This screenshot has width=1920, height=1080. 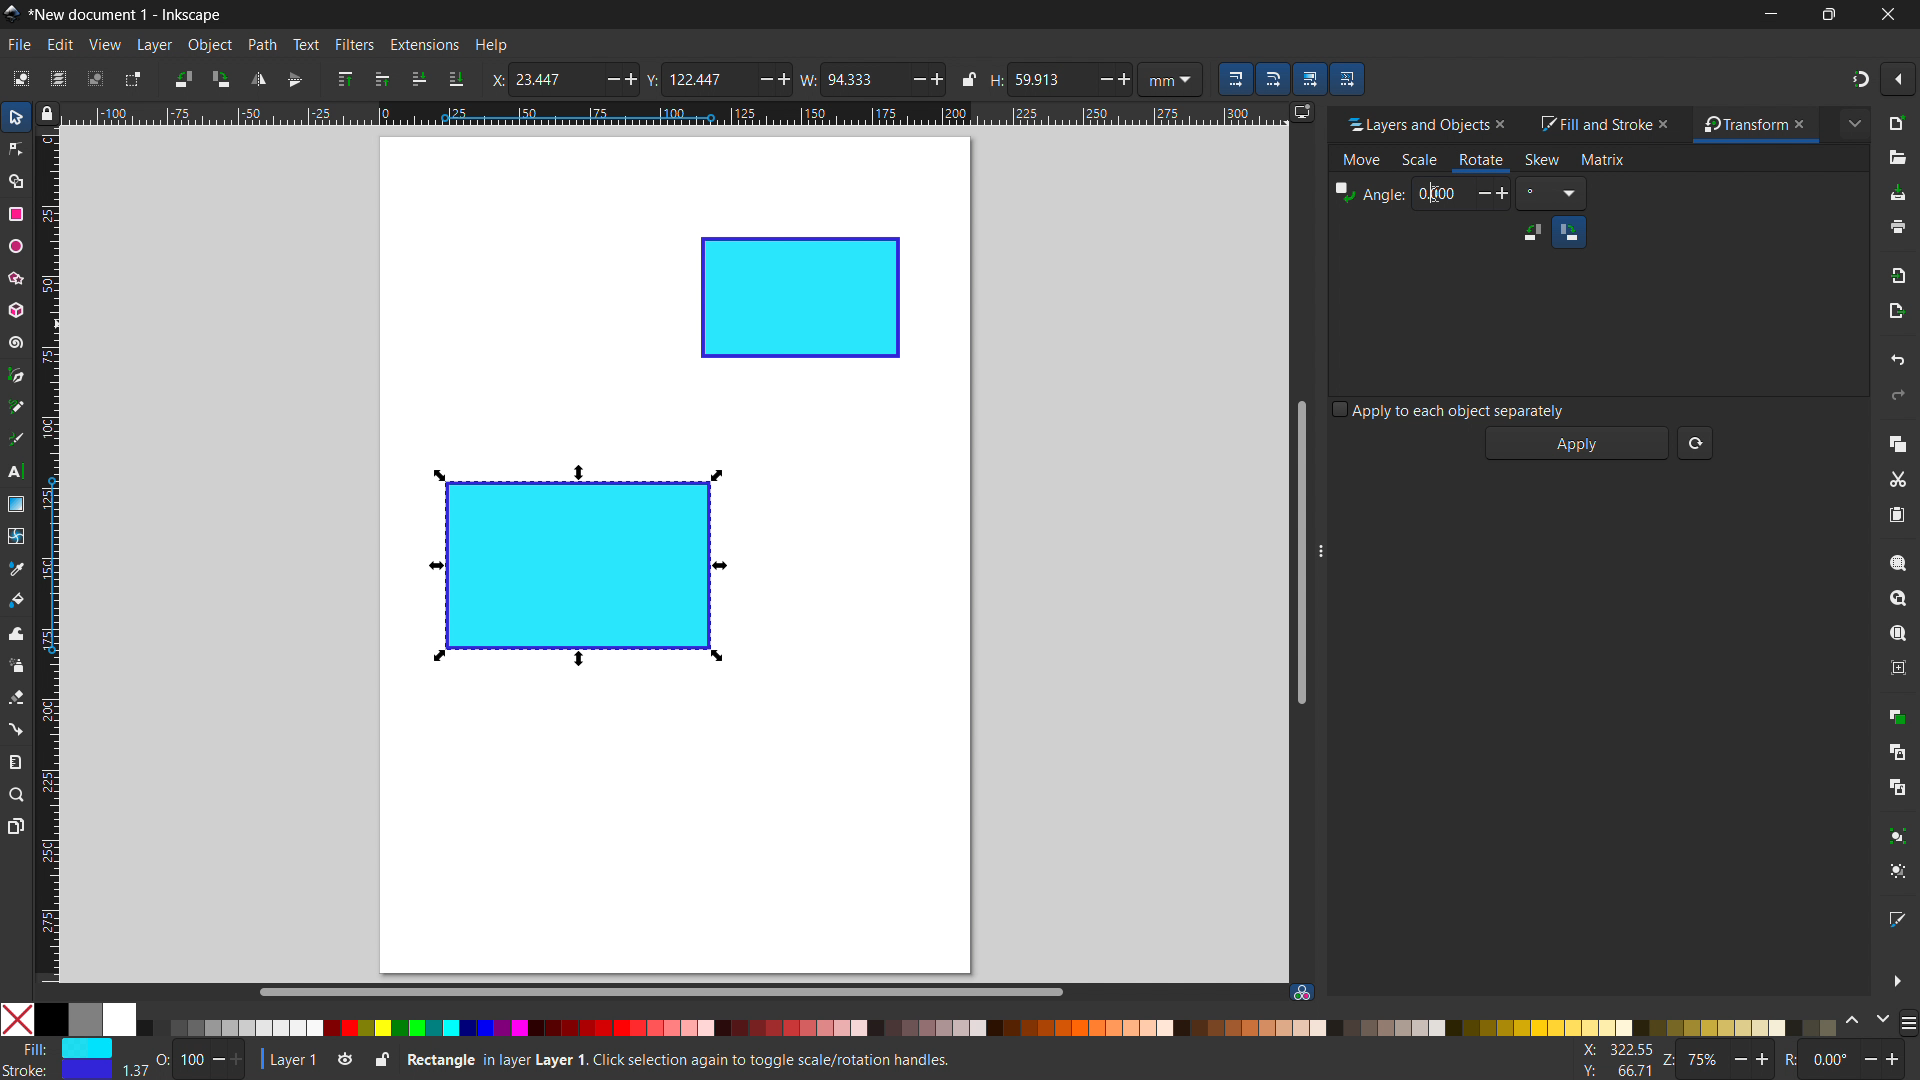 What do you see at coordinates (202, 1058) in the screenshot?
I see `O: 100` at bounding box center [202, 1058].